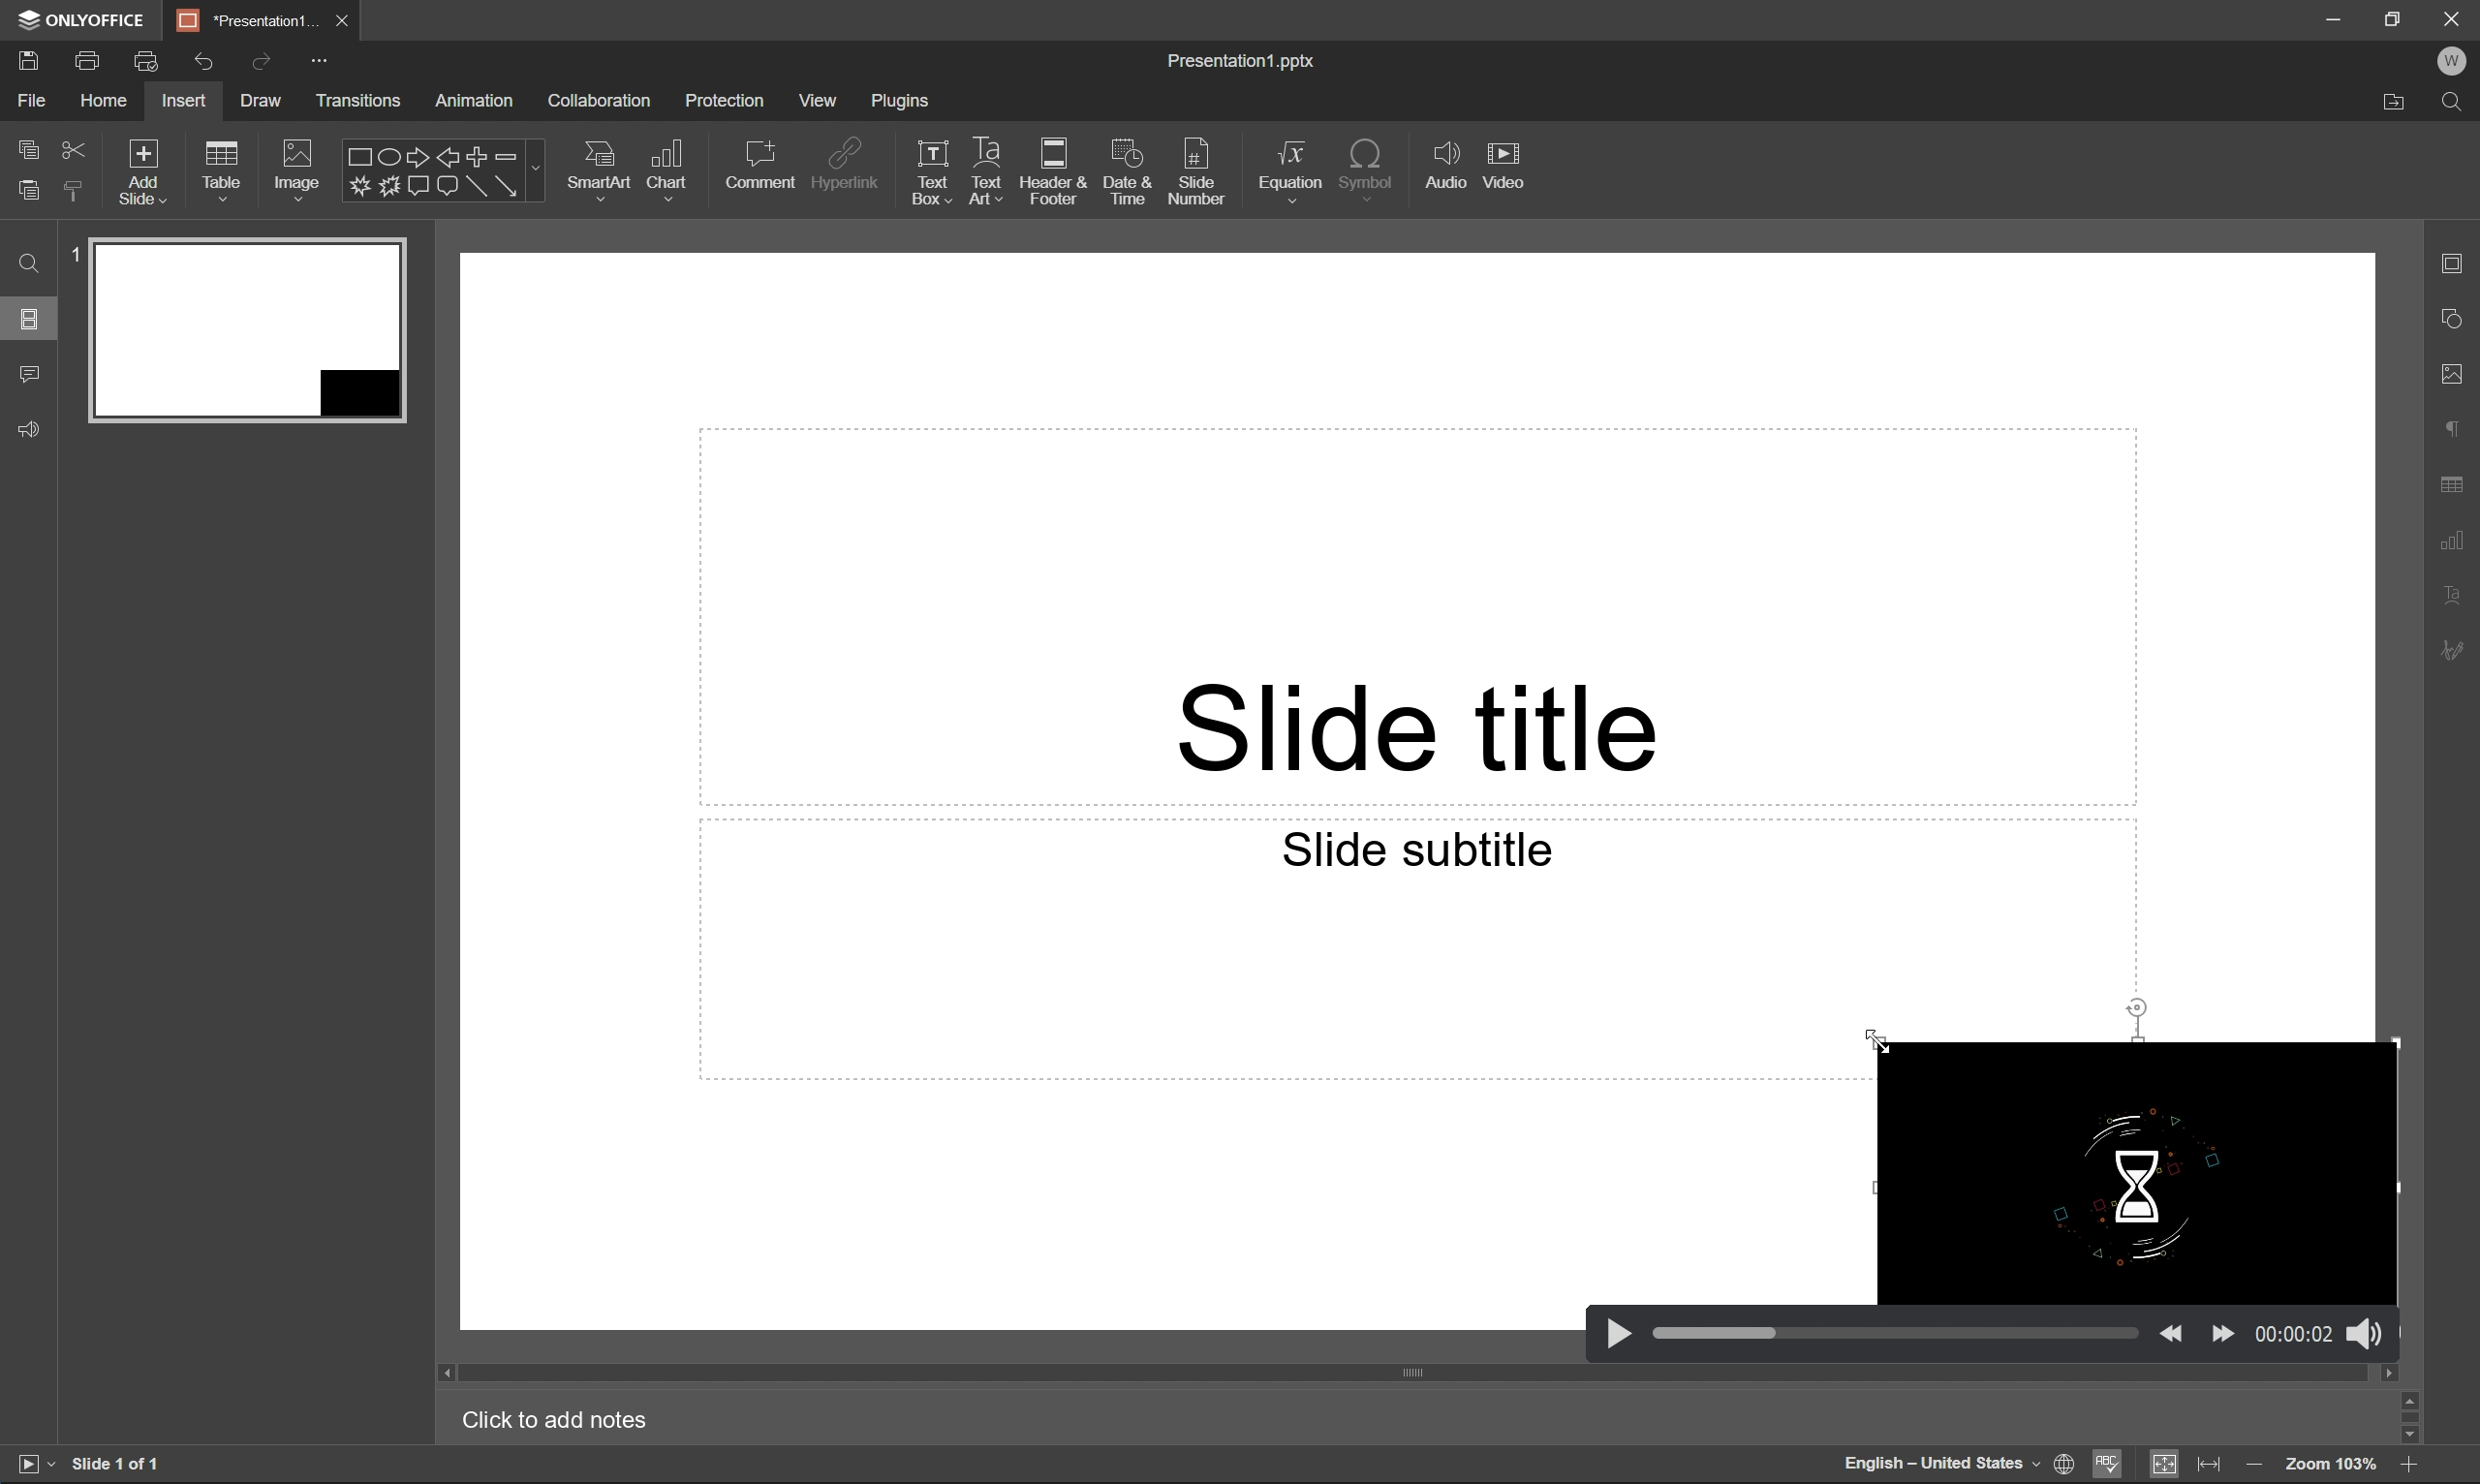  Describe the element at coordinates (2114, 1466) in the screenshot. I see `spell checking` at that location.